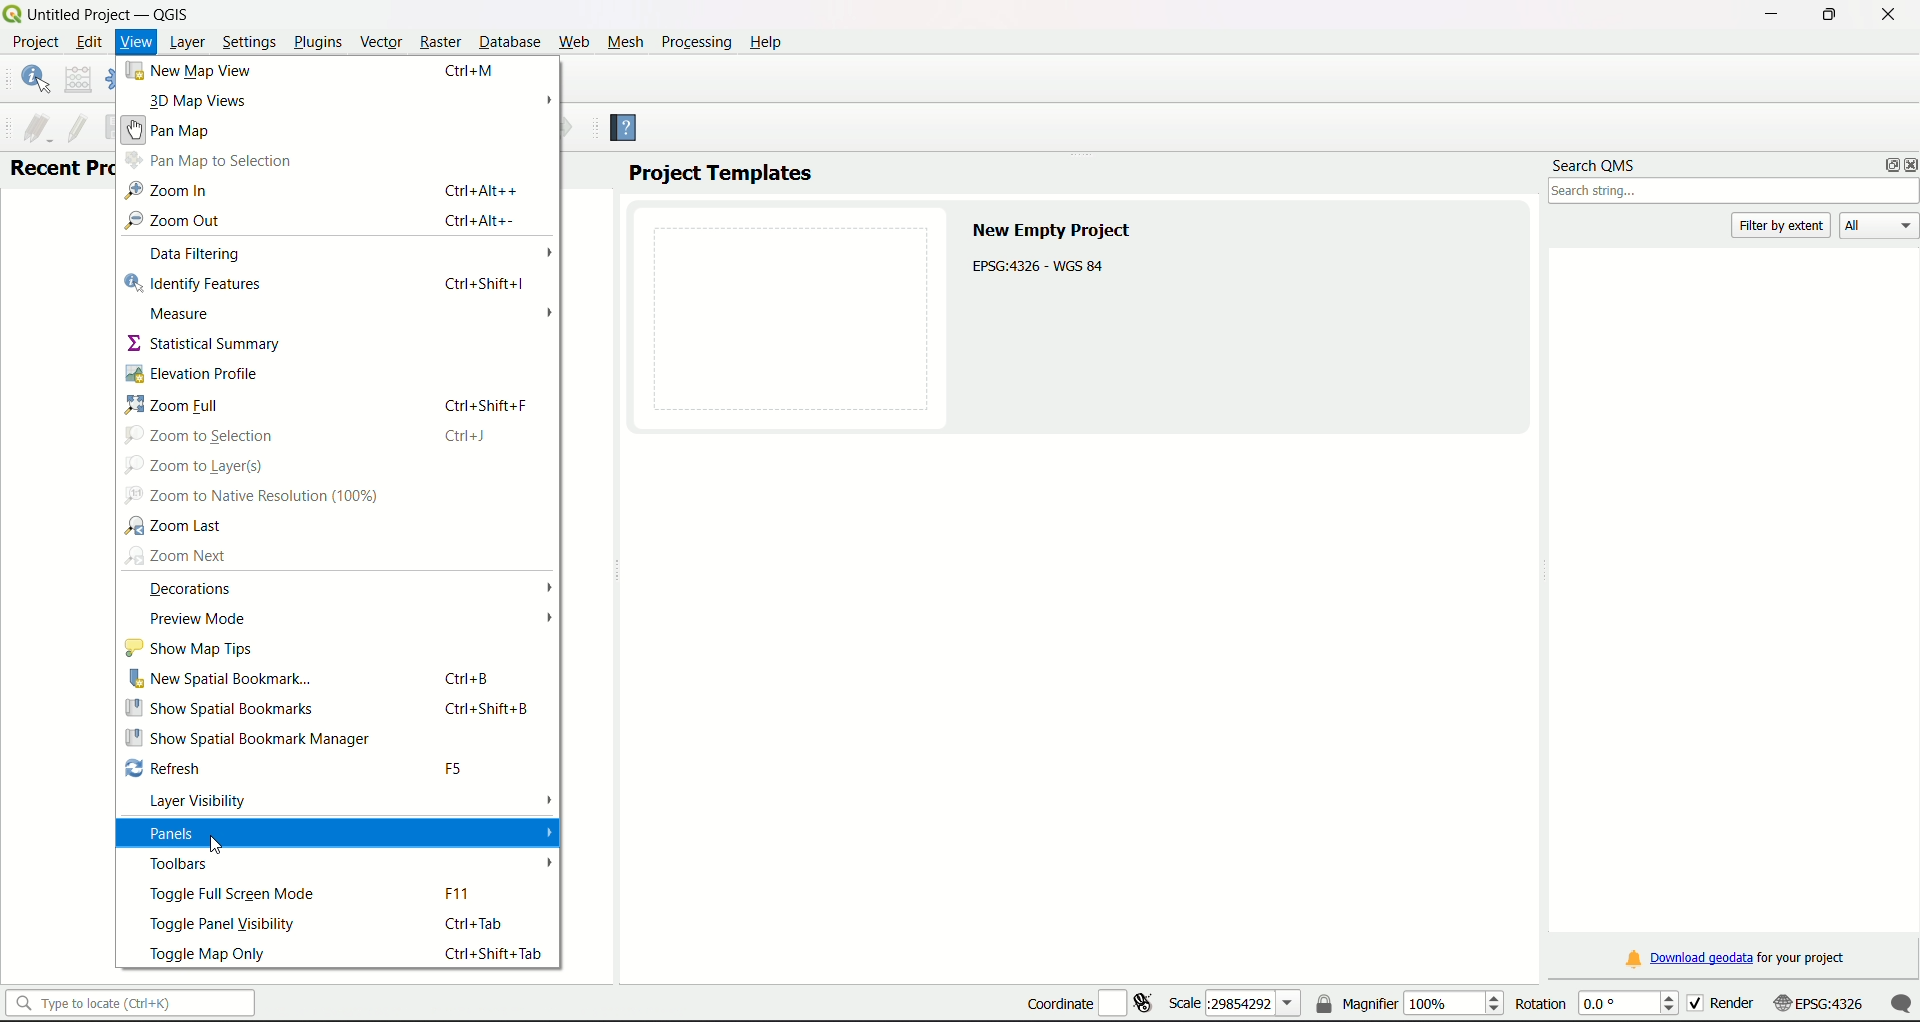  I want to click on View, so click(134, 43).